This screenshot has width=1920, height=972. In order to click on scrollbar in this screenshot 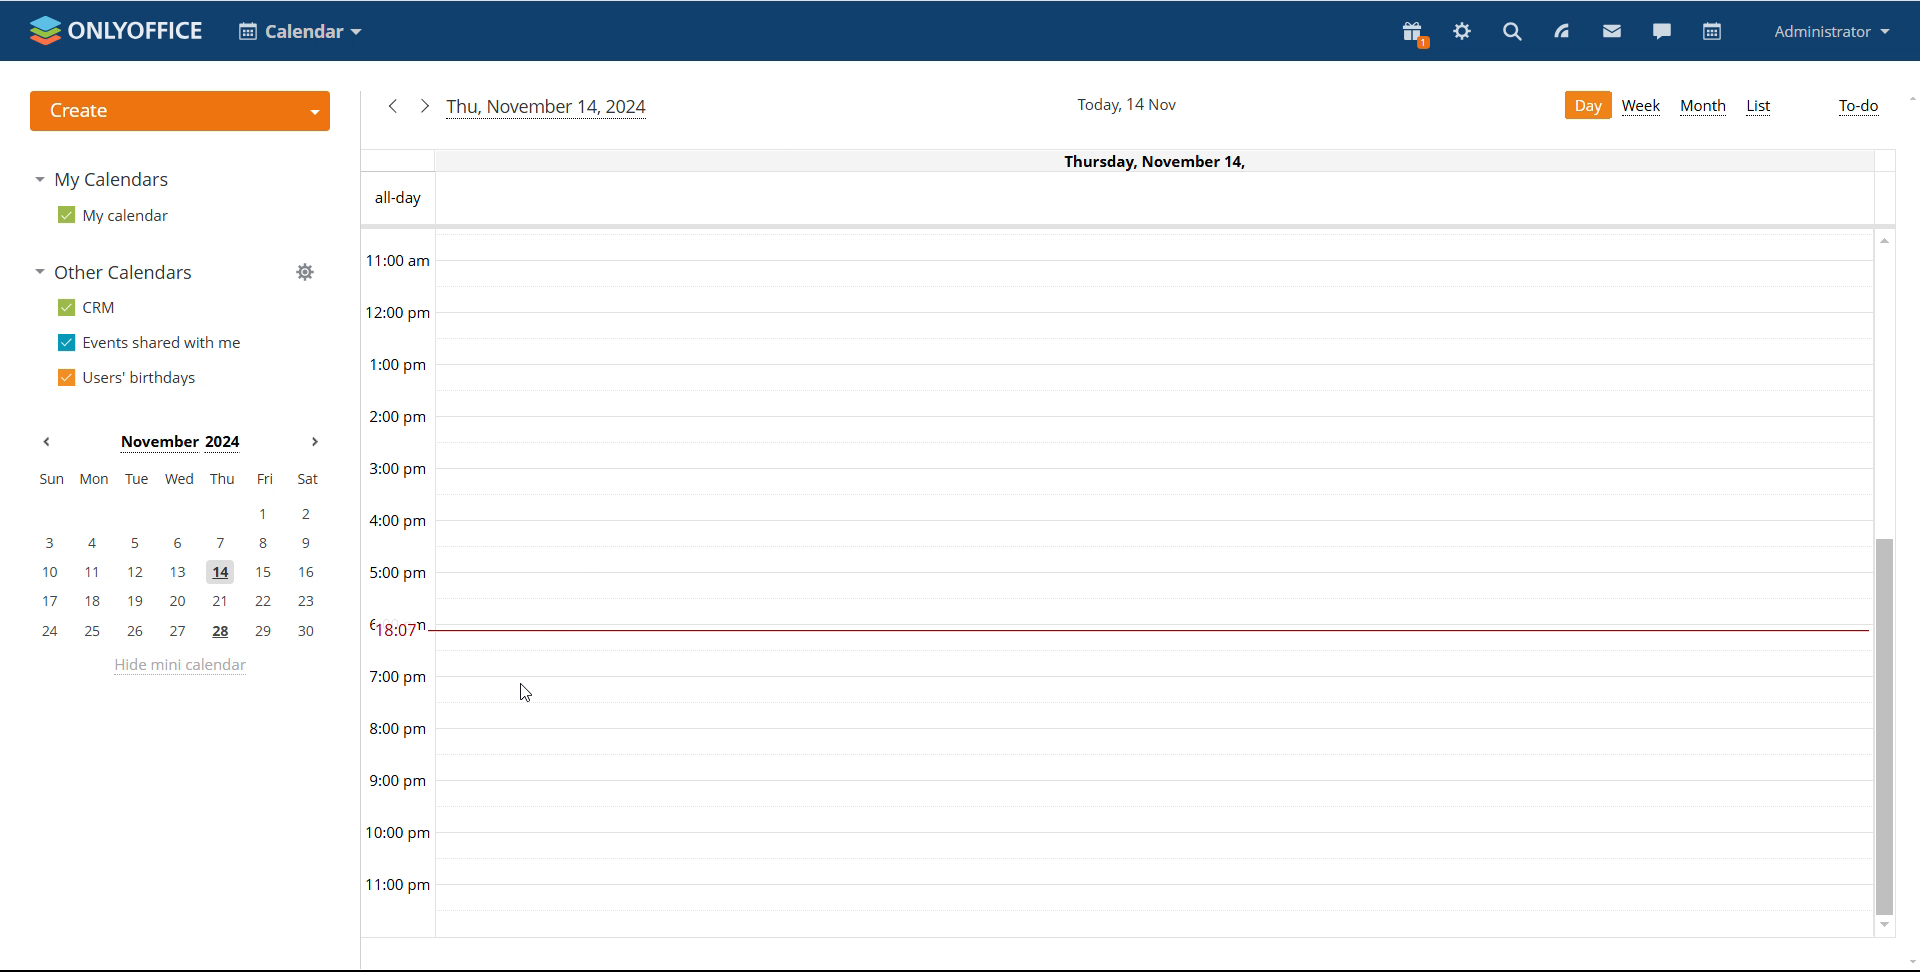, I will do `click(1884, 726)`.